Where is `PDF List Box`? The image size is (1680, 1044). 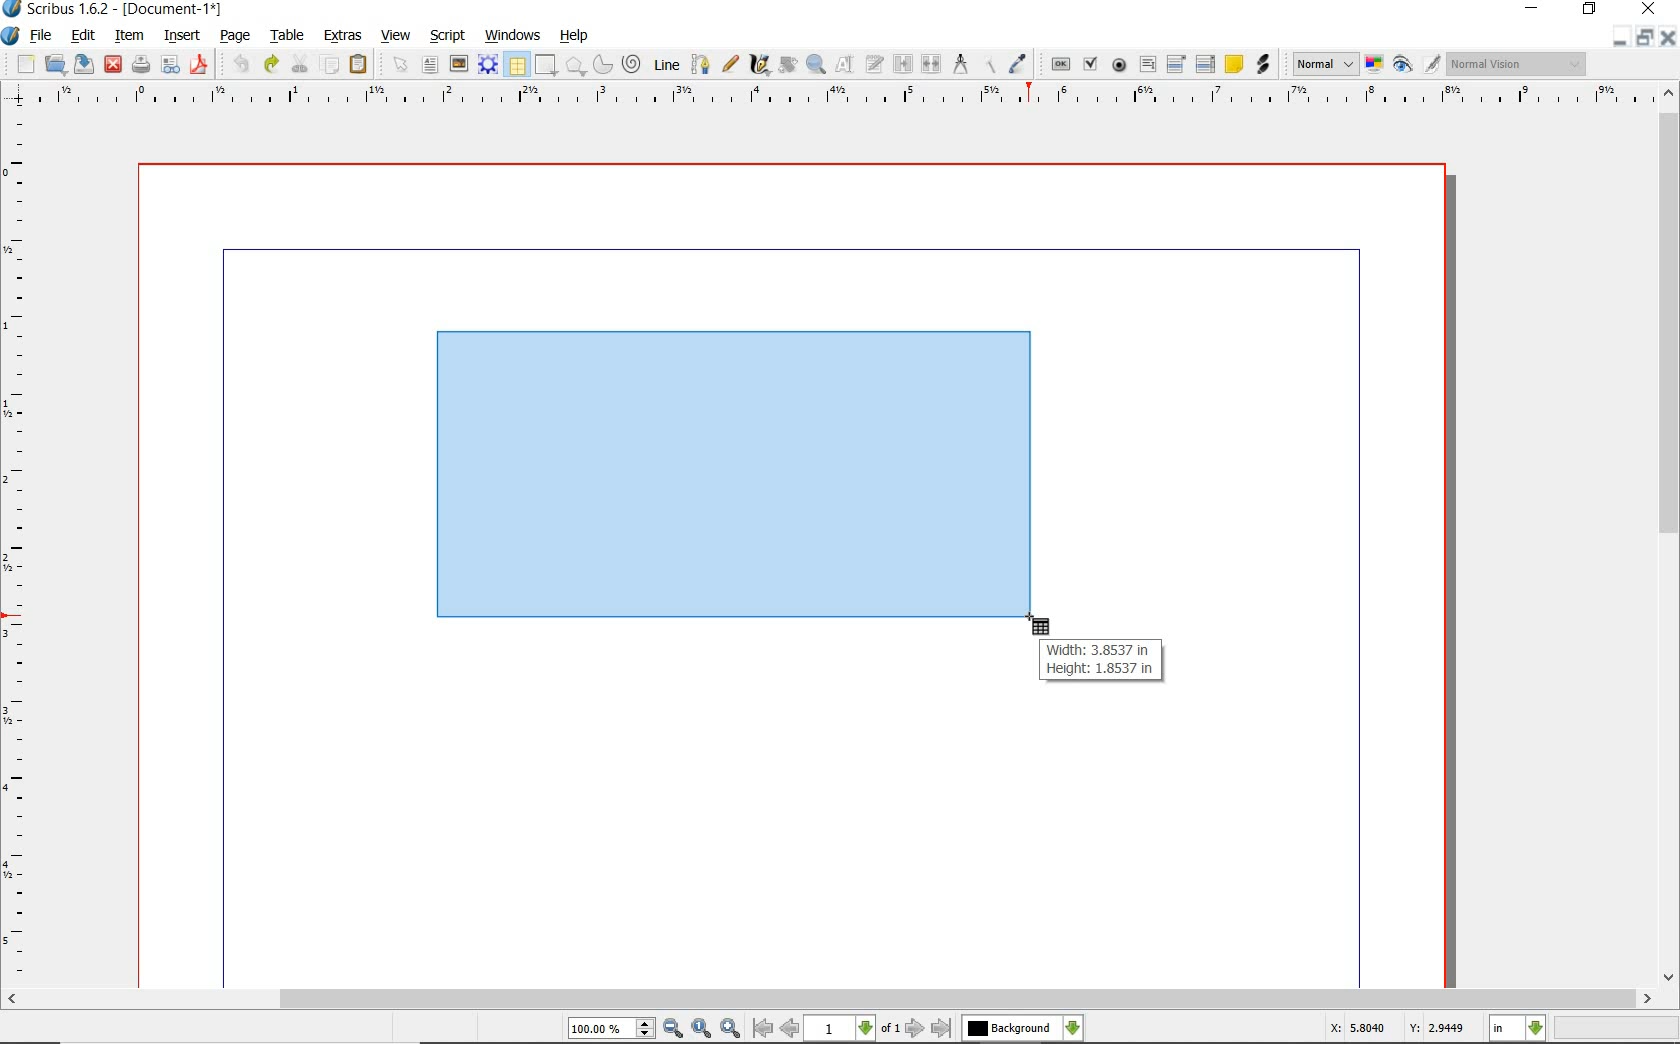 PDF List Box is located at coordinates (1205, 64).